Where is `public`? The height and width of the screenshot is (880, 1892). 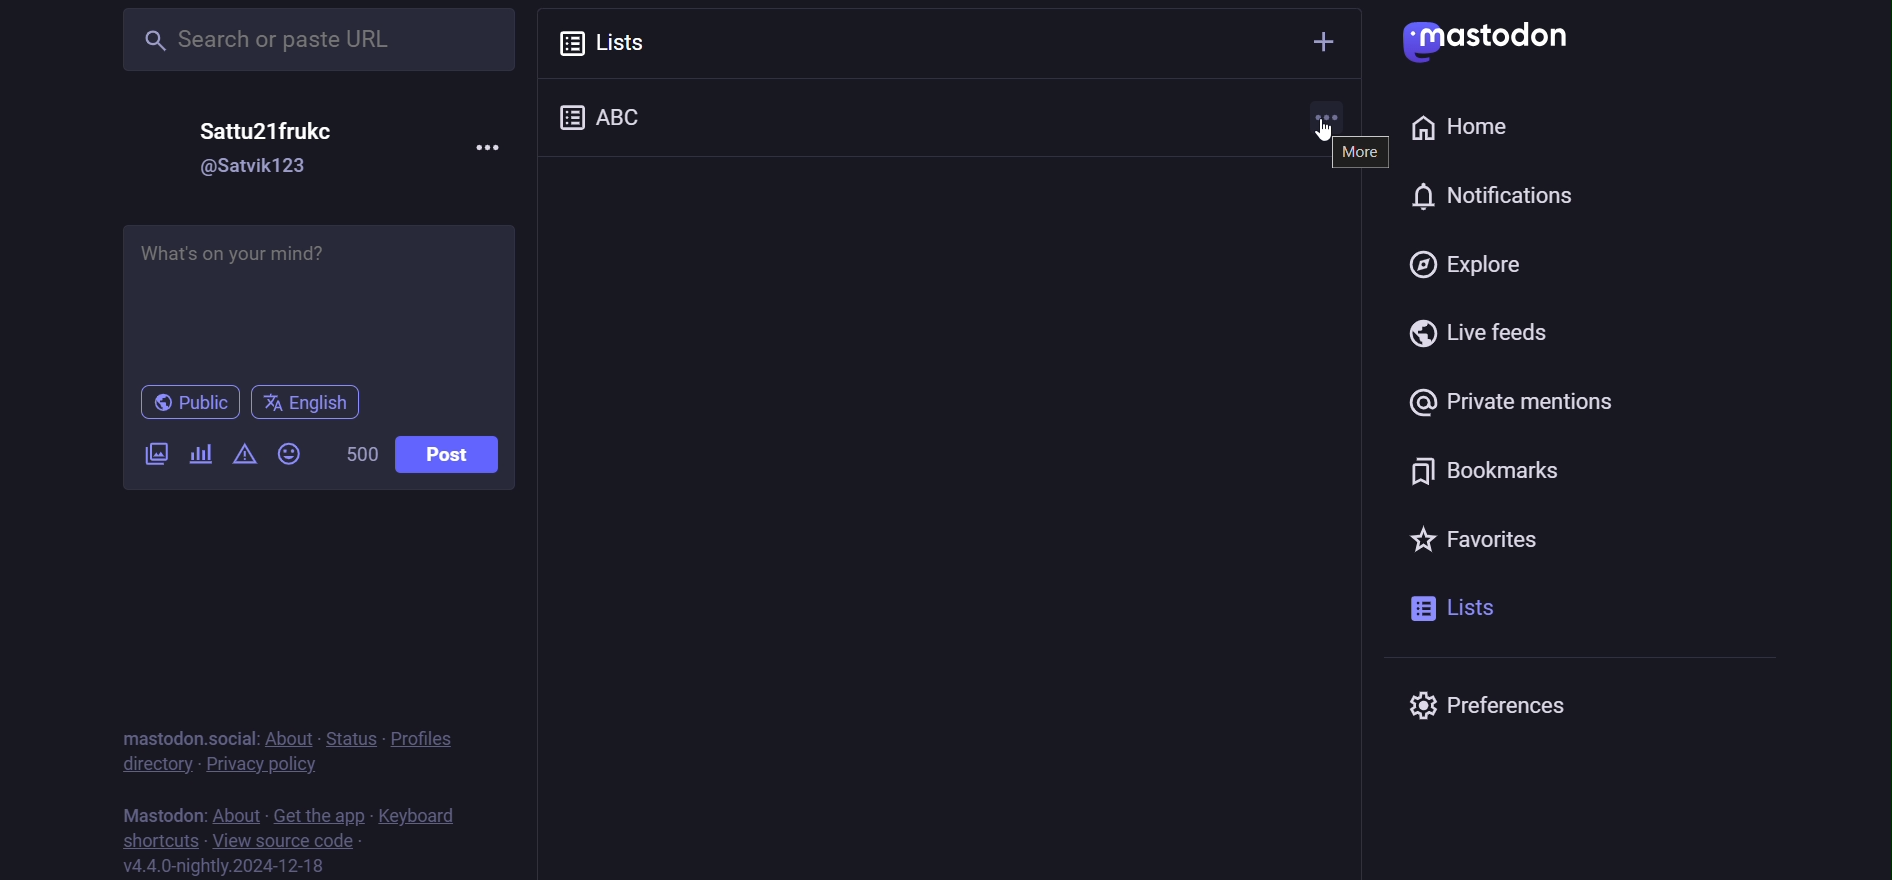 public is located at coordinates (181, 402).